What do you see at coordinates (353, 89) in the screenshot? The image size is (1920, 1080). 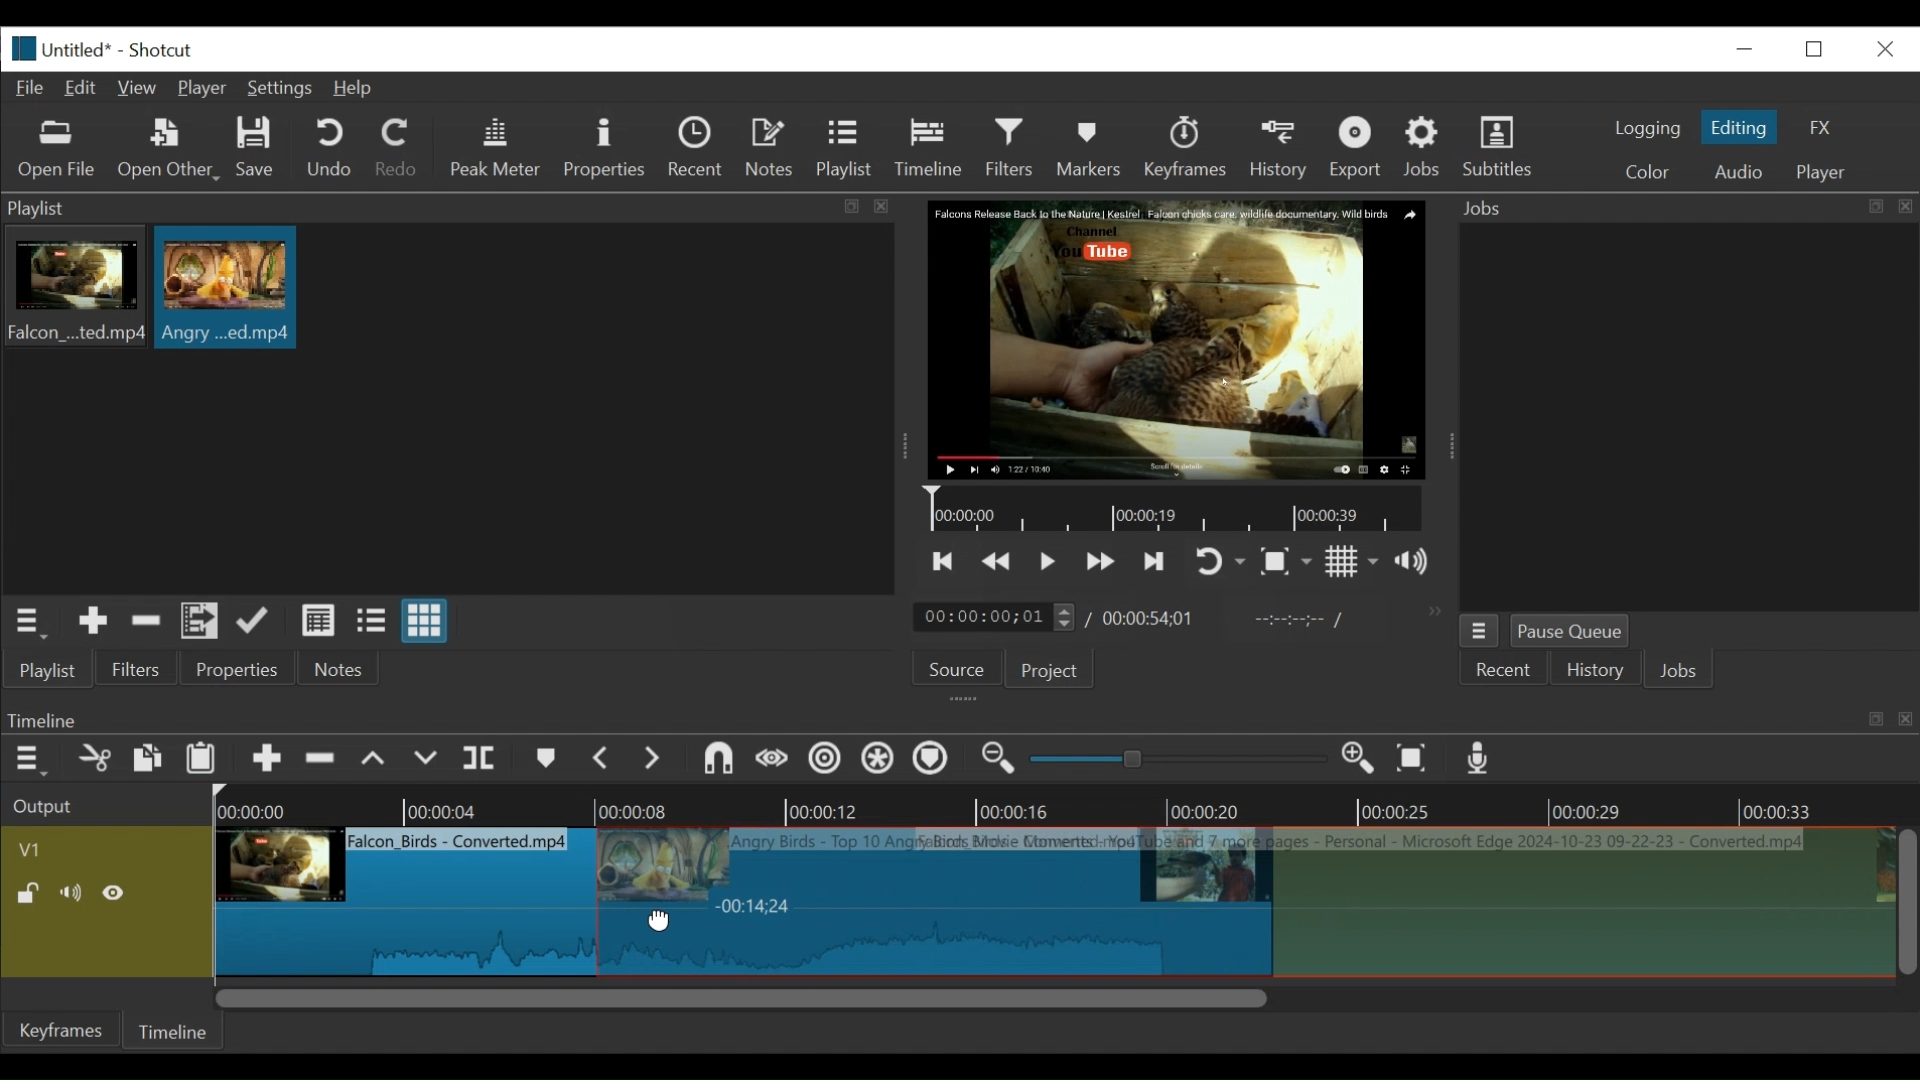 I see `Help` at bounding box center [353, 89].